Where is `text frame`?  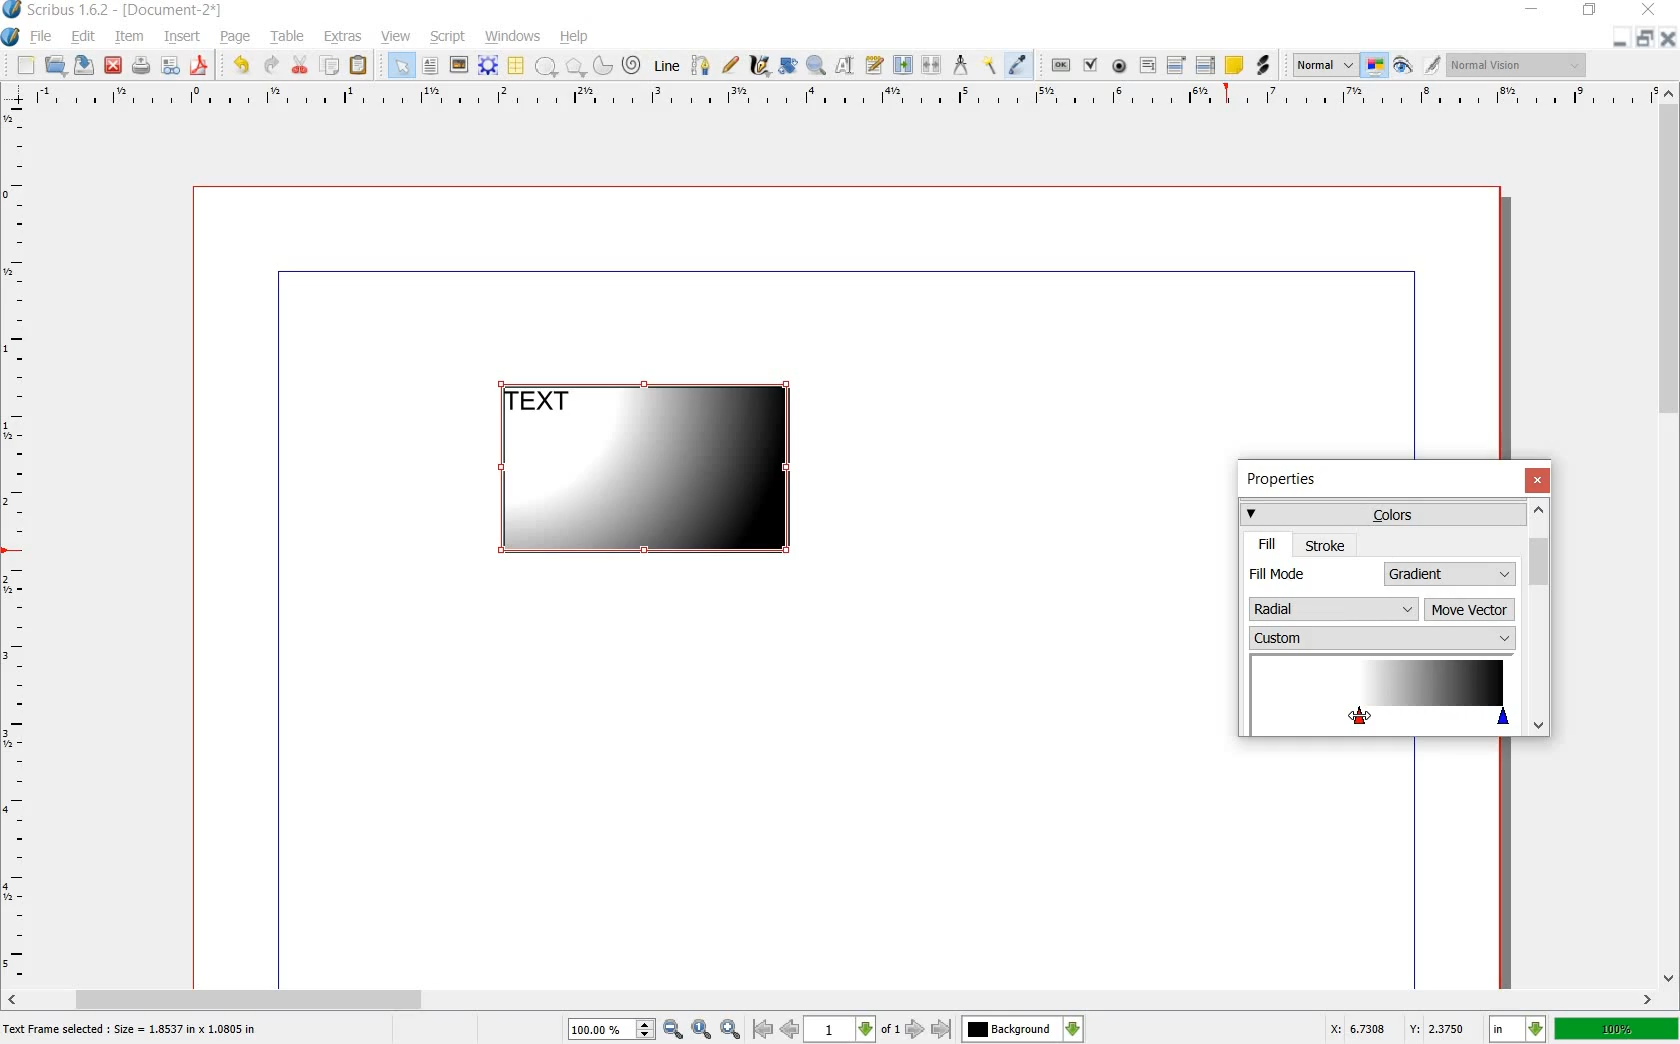
text frame is located at coordinates (429, 66).